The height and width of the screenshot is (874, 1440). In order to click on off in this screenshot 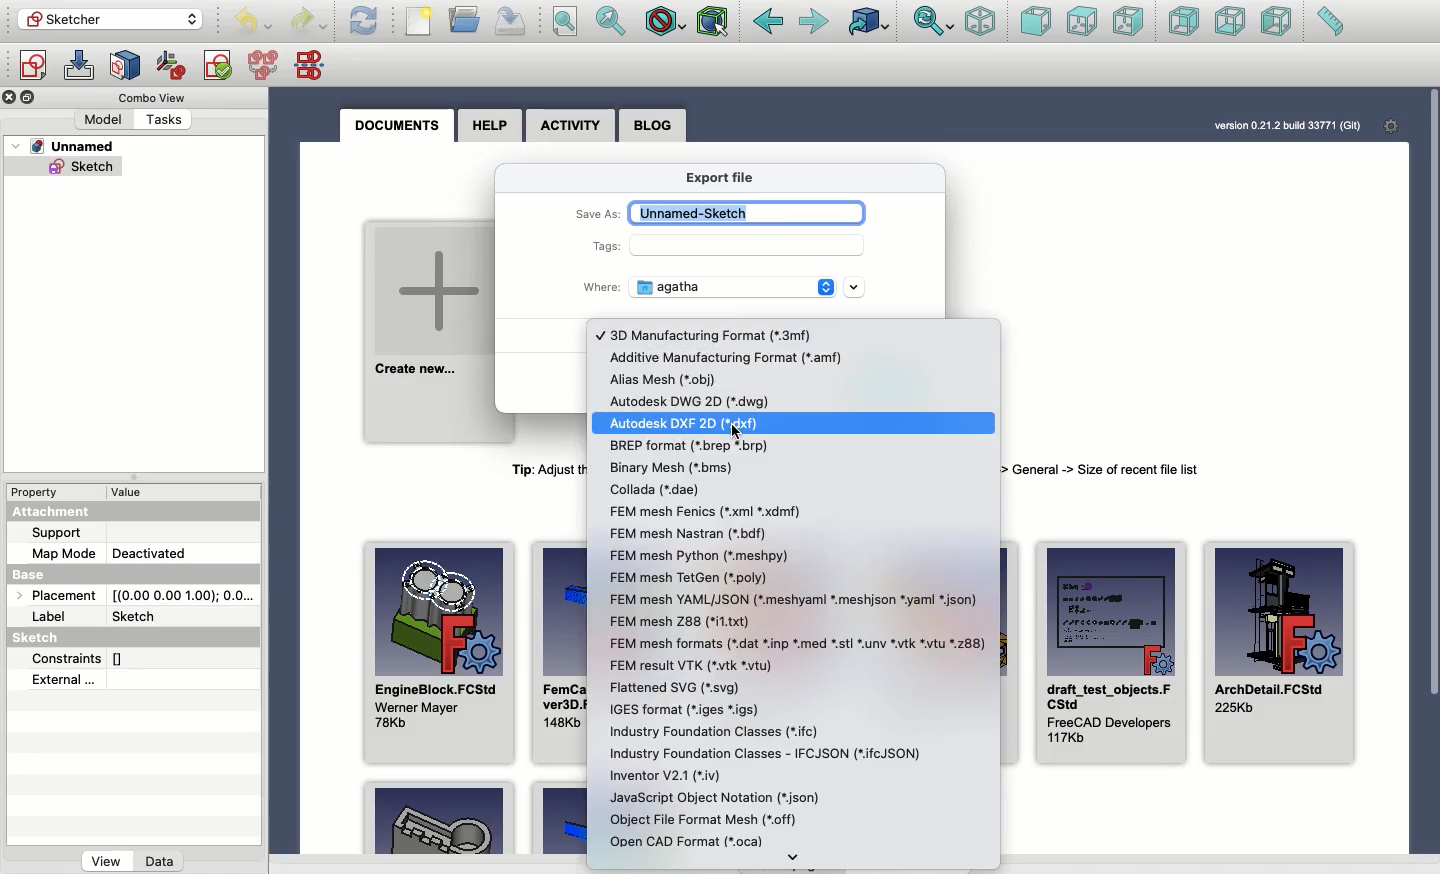, I will do `click(709, 819)`.